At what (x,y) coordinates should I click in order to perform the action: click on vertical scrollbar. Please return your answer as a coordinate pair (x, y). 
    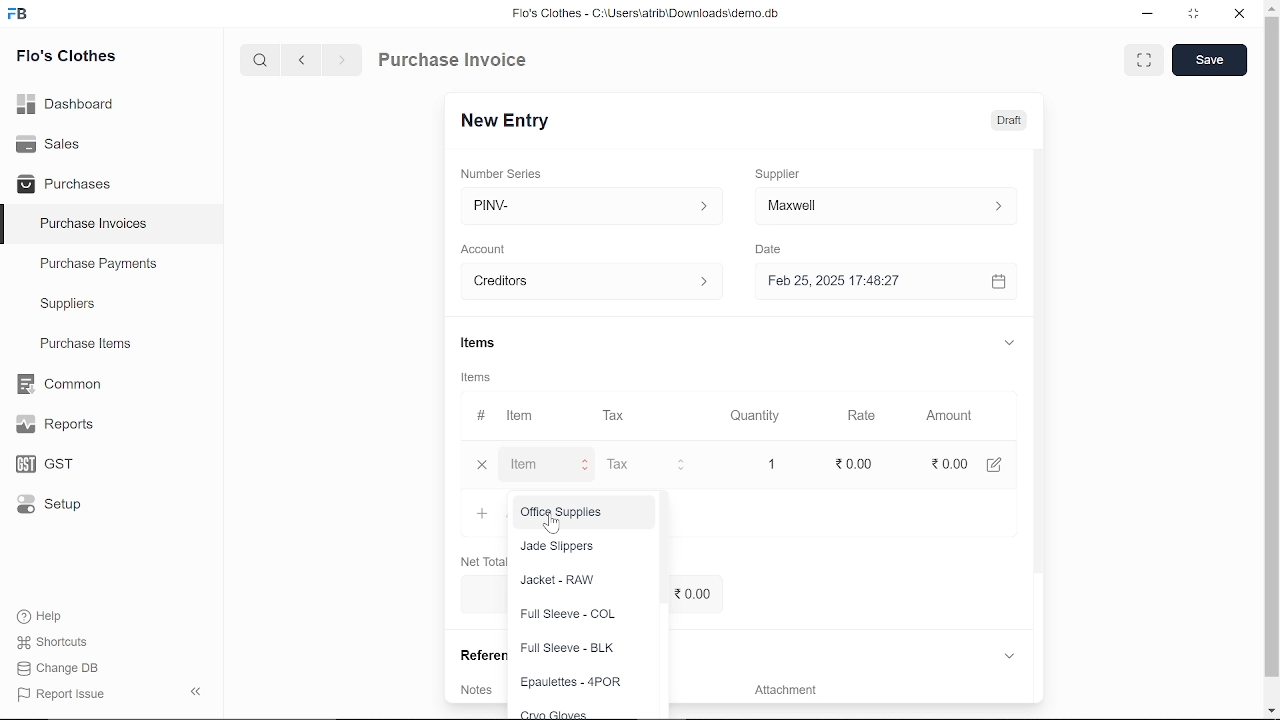
    Looking at the image, I should click on (1272, 348).